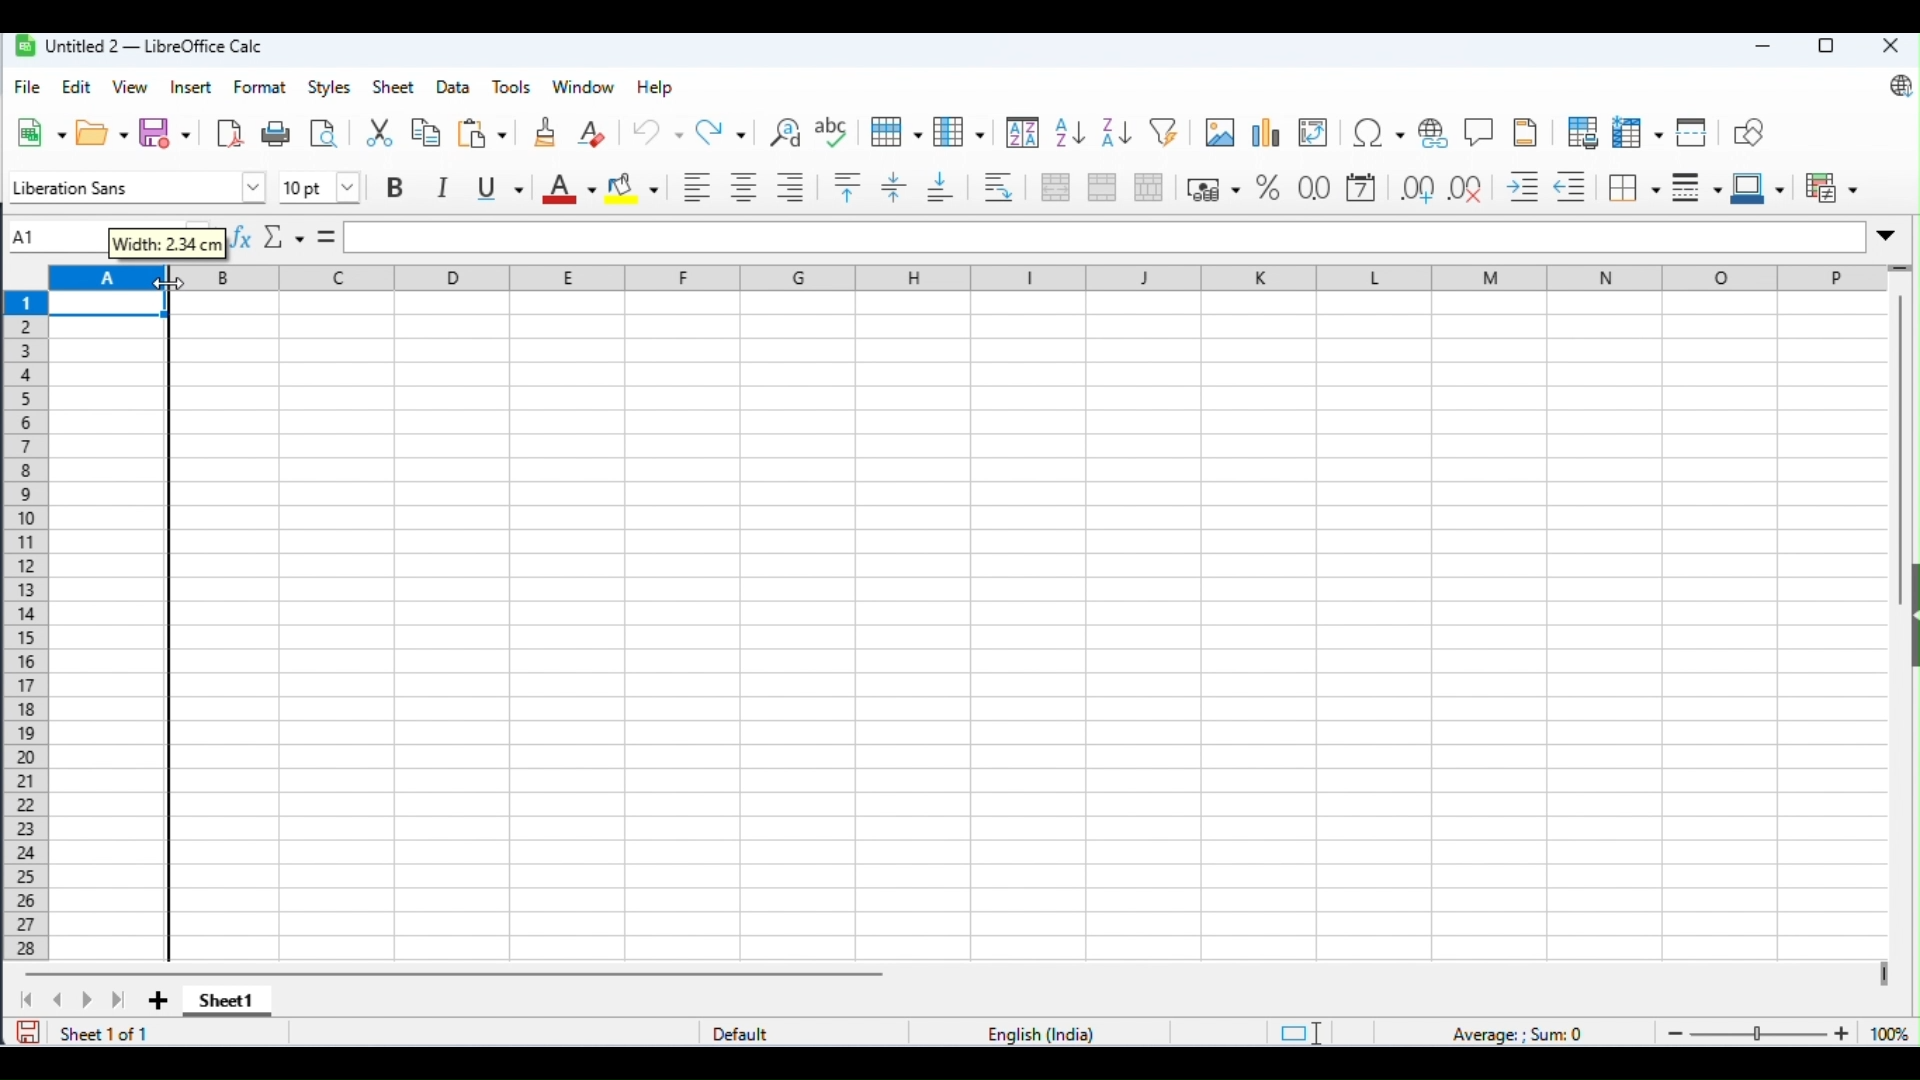 The image size is (1920, 1080). Describe the element at coordinates (283, 235) in the screenshot. I see `select function` at that location.